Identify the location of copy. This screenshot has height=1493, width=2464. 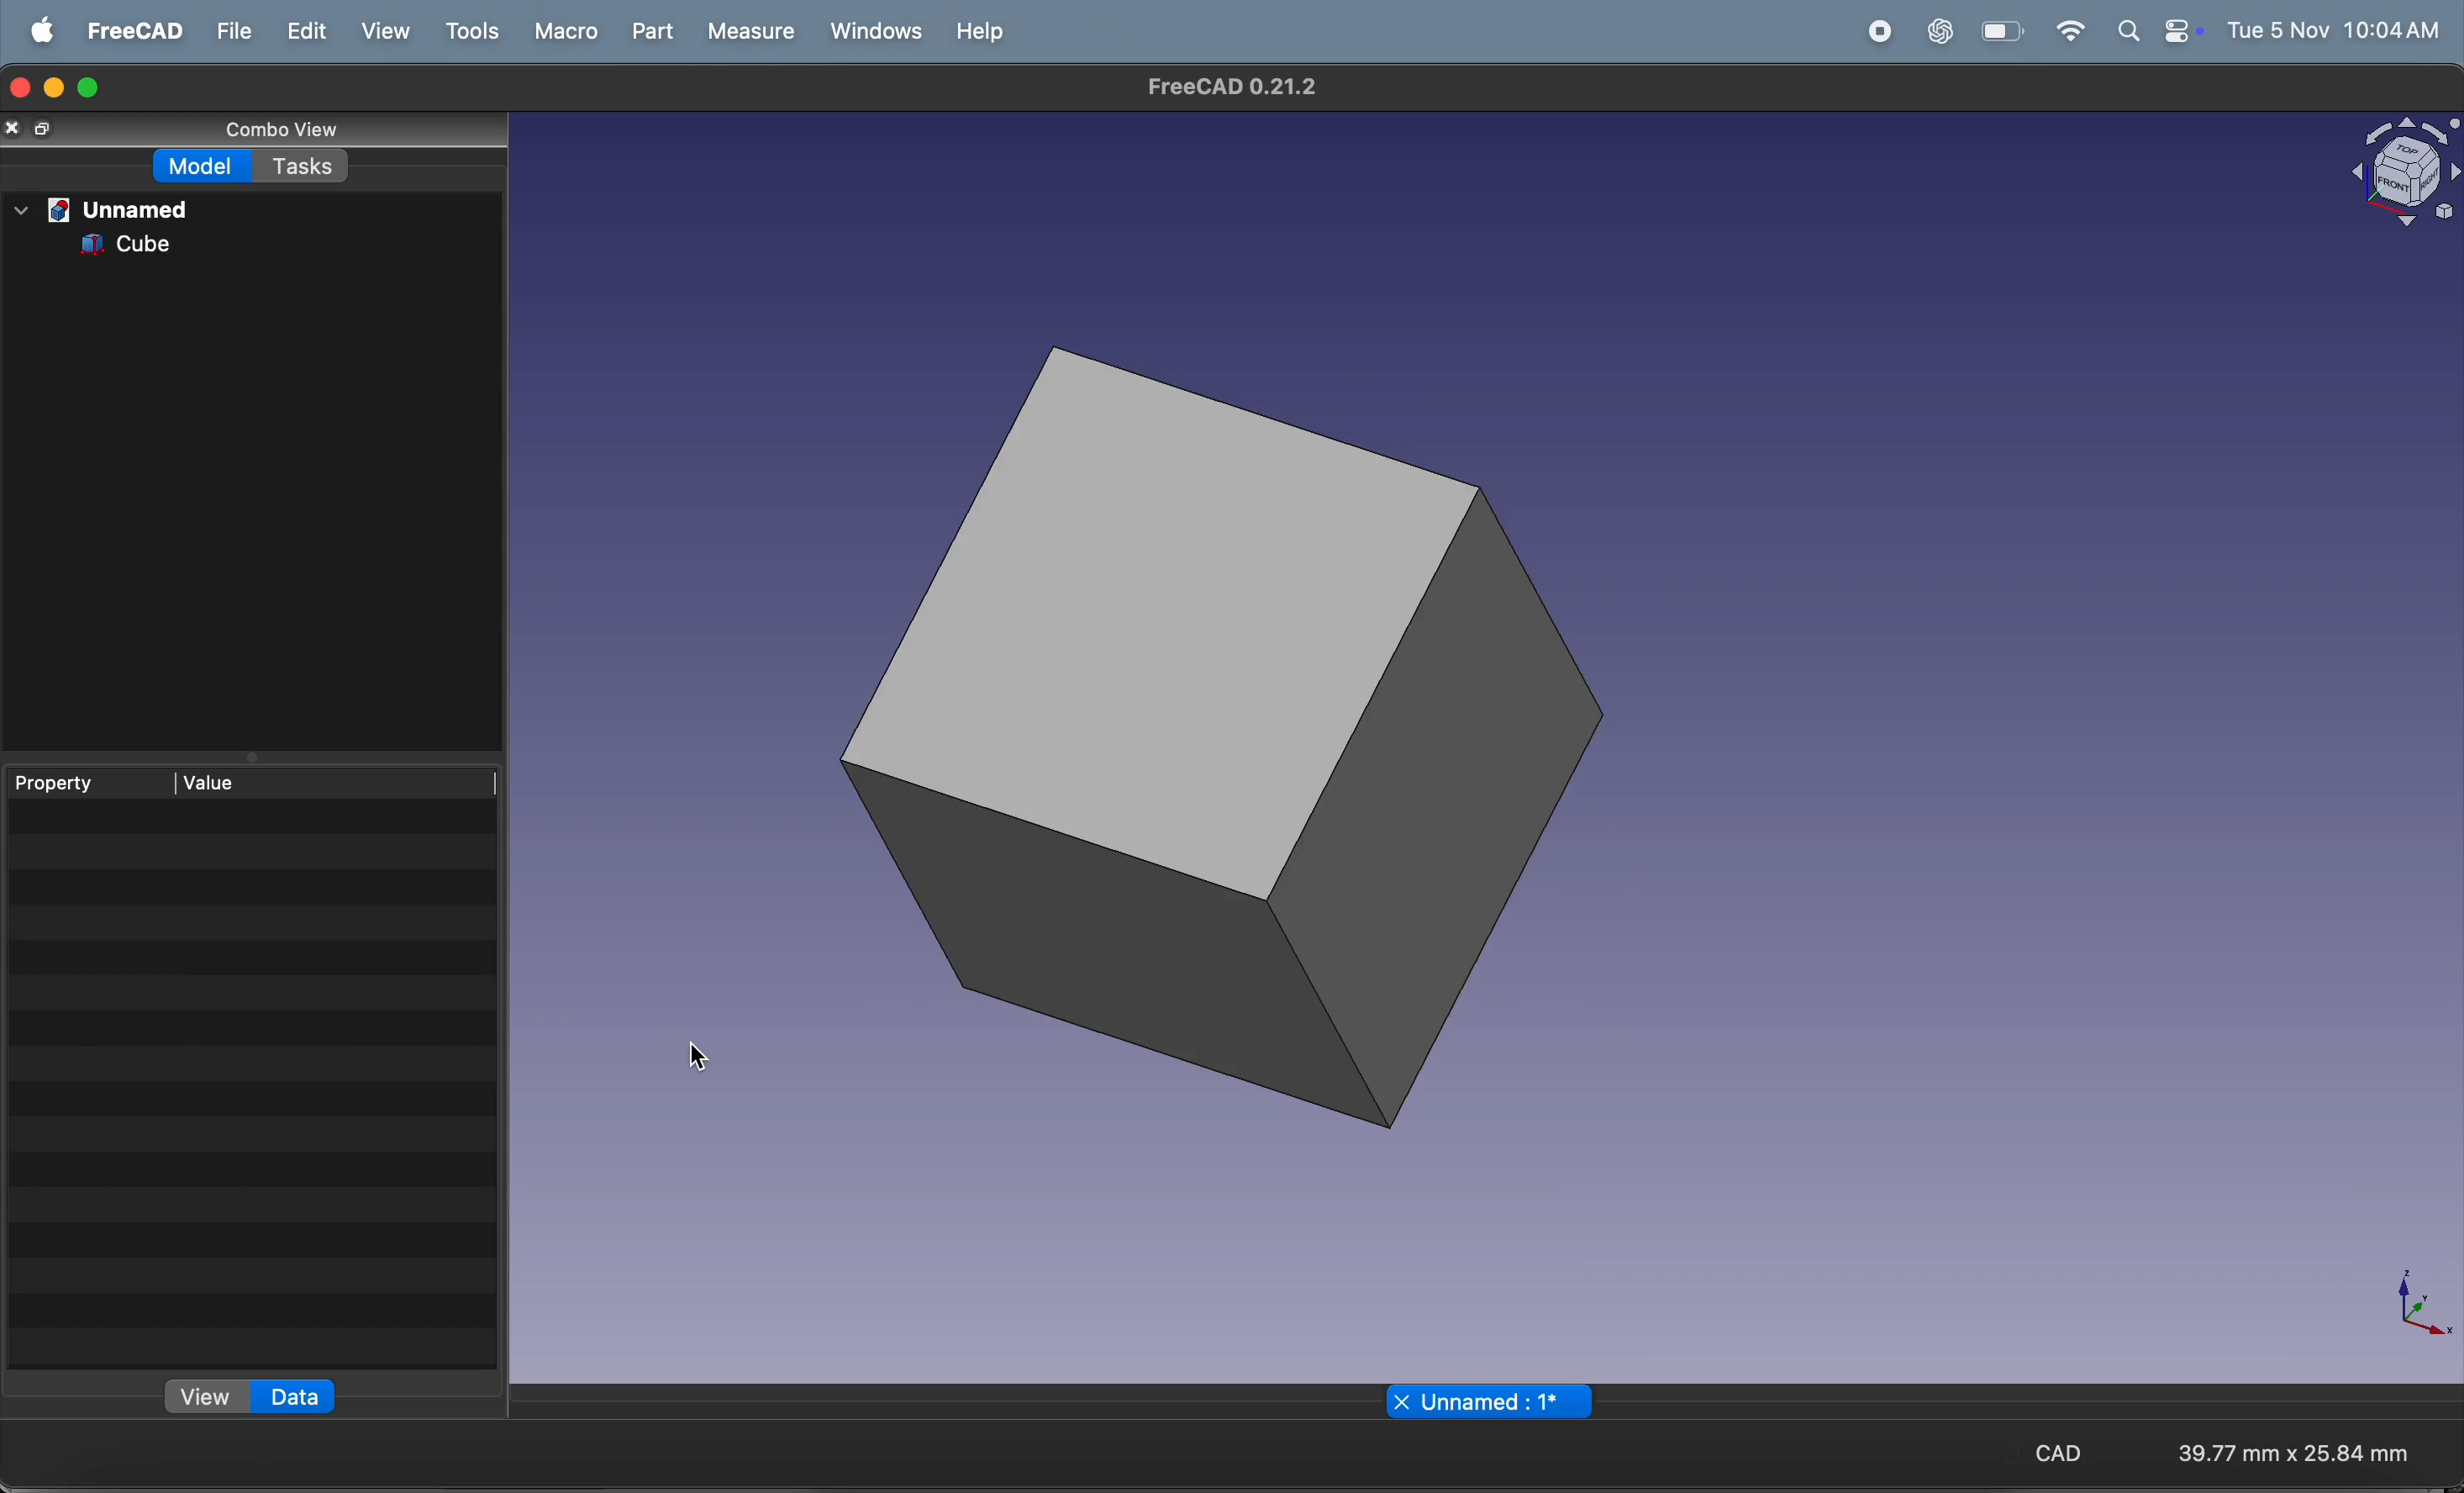
(30, 133).